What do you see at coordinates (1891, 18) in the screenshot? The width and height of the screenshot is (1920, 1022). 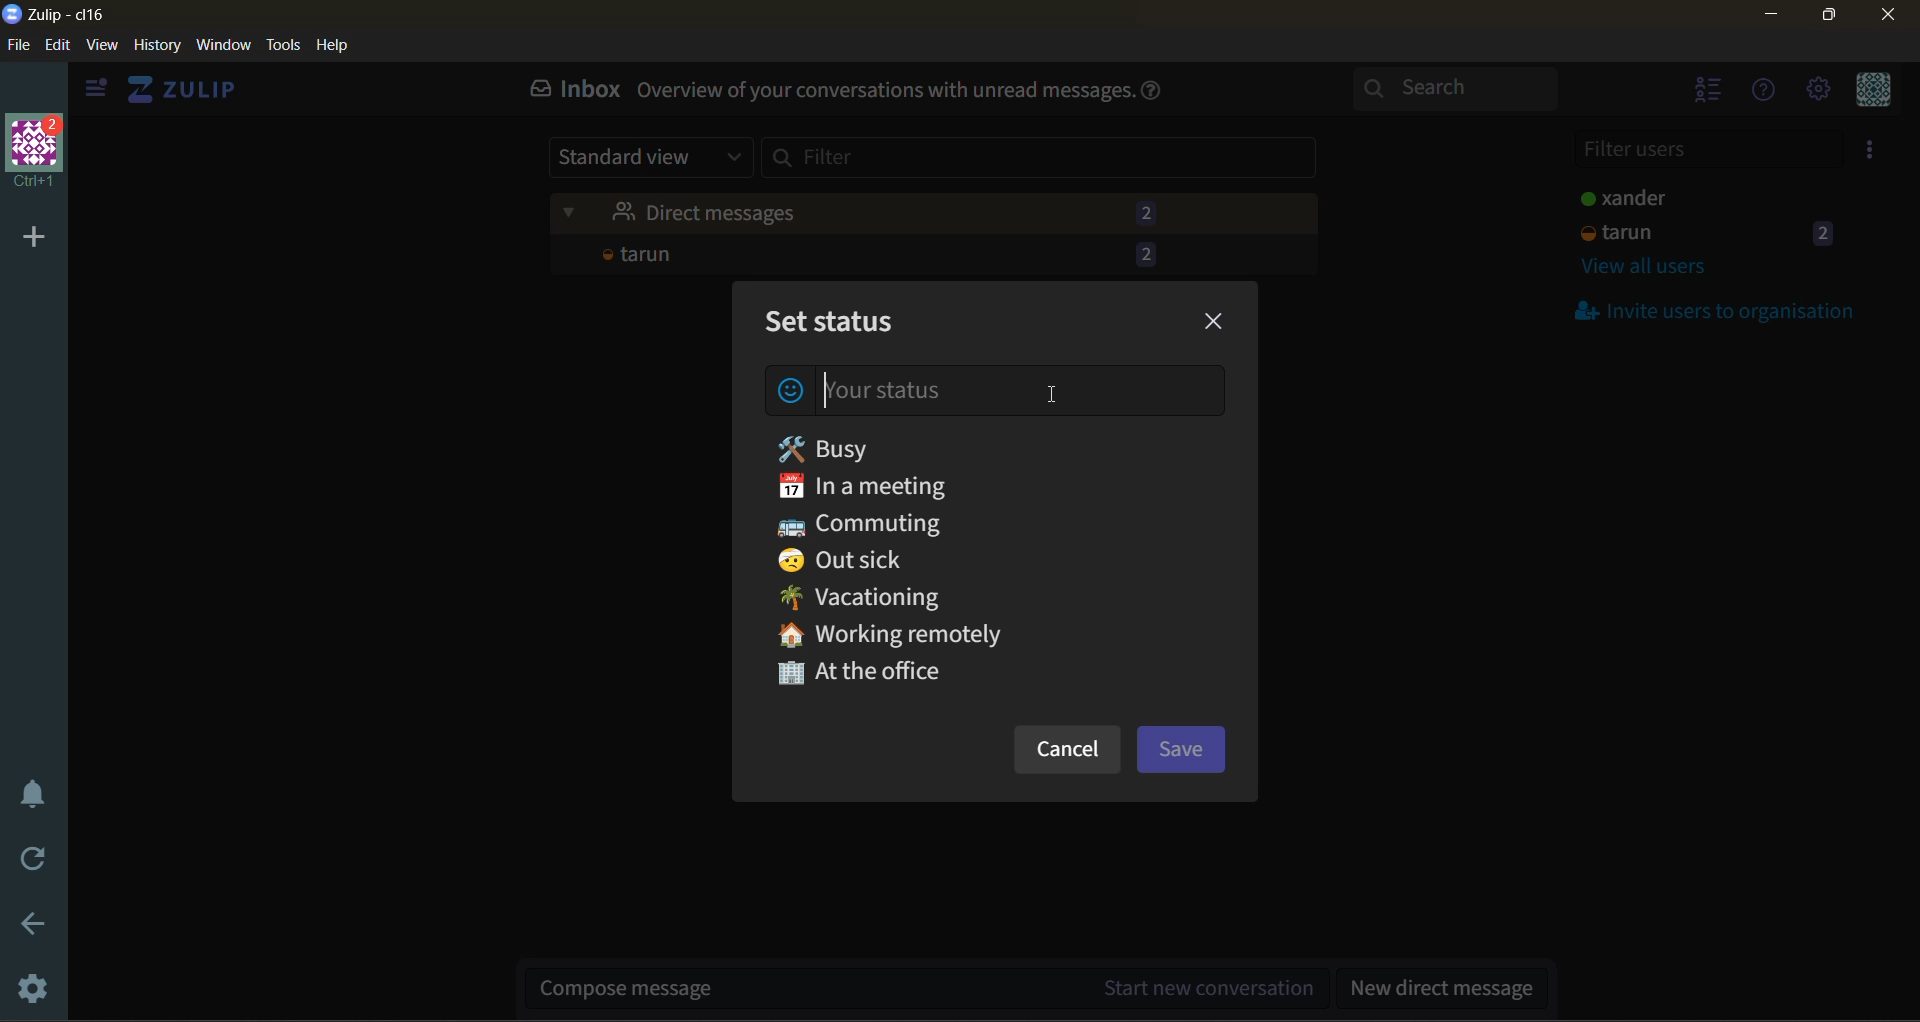 I see `close` at bounding box center [1891, 18].